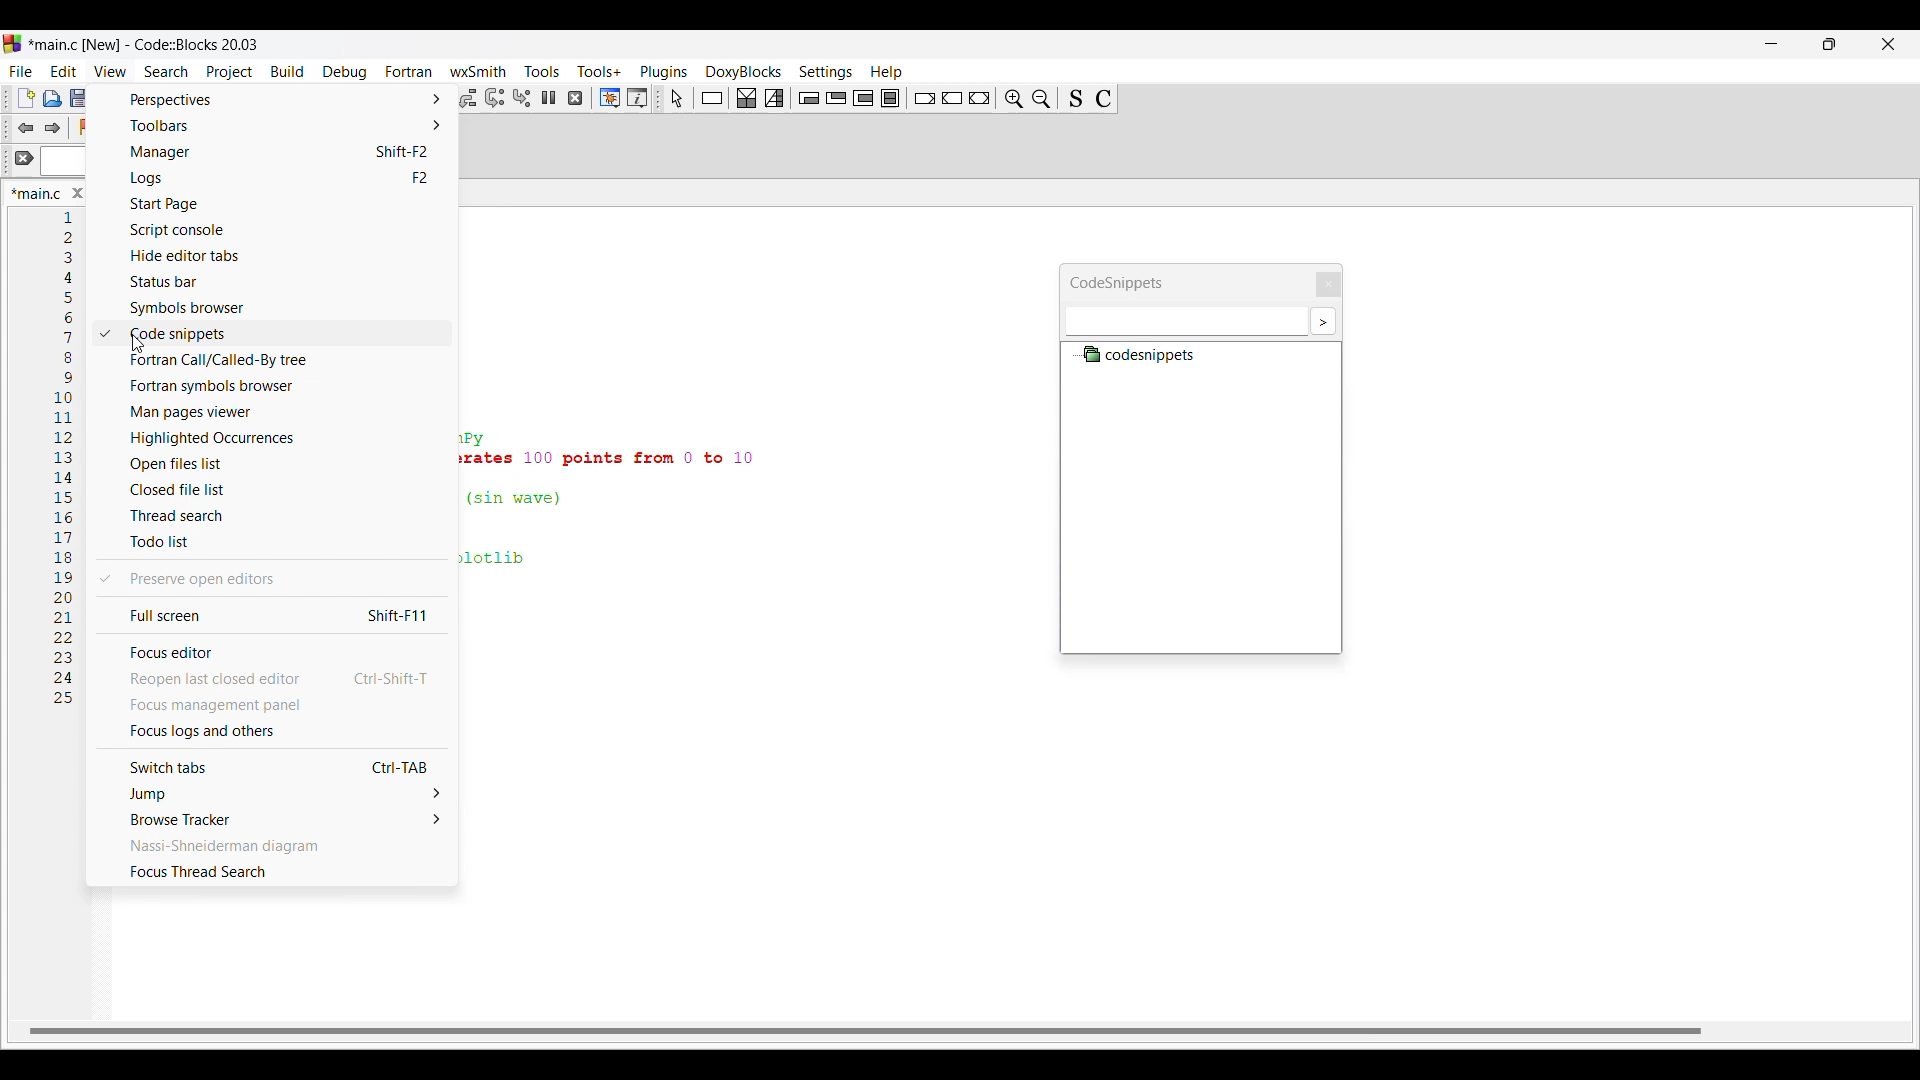 This screenshot has height=1080, width=1920. I want to click on wxSmith menu, so click(478, 71).